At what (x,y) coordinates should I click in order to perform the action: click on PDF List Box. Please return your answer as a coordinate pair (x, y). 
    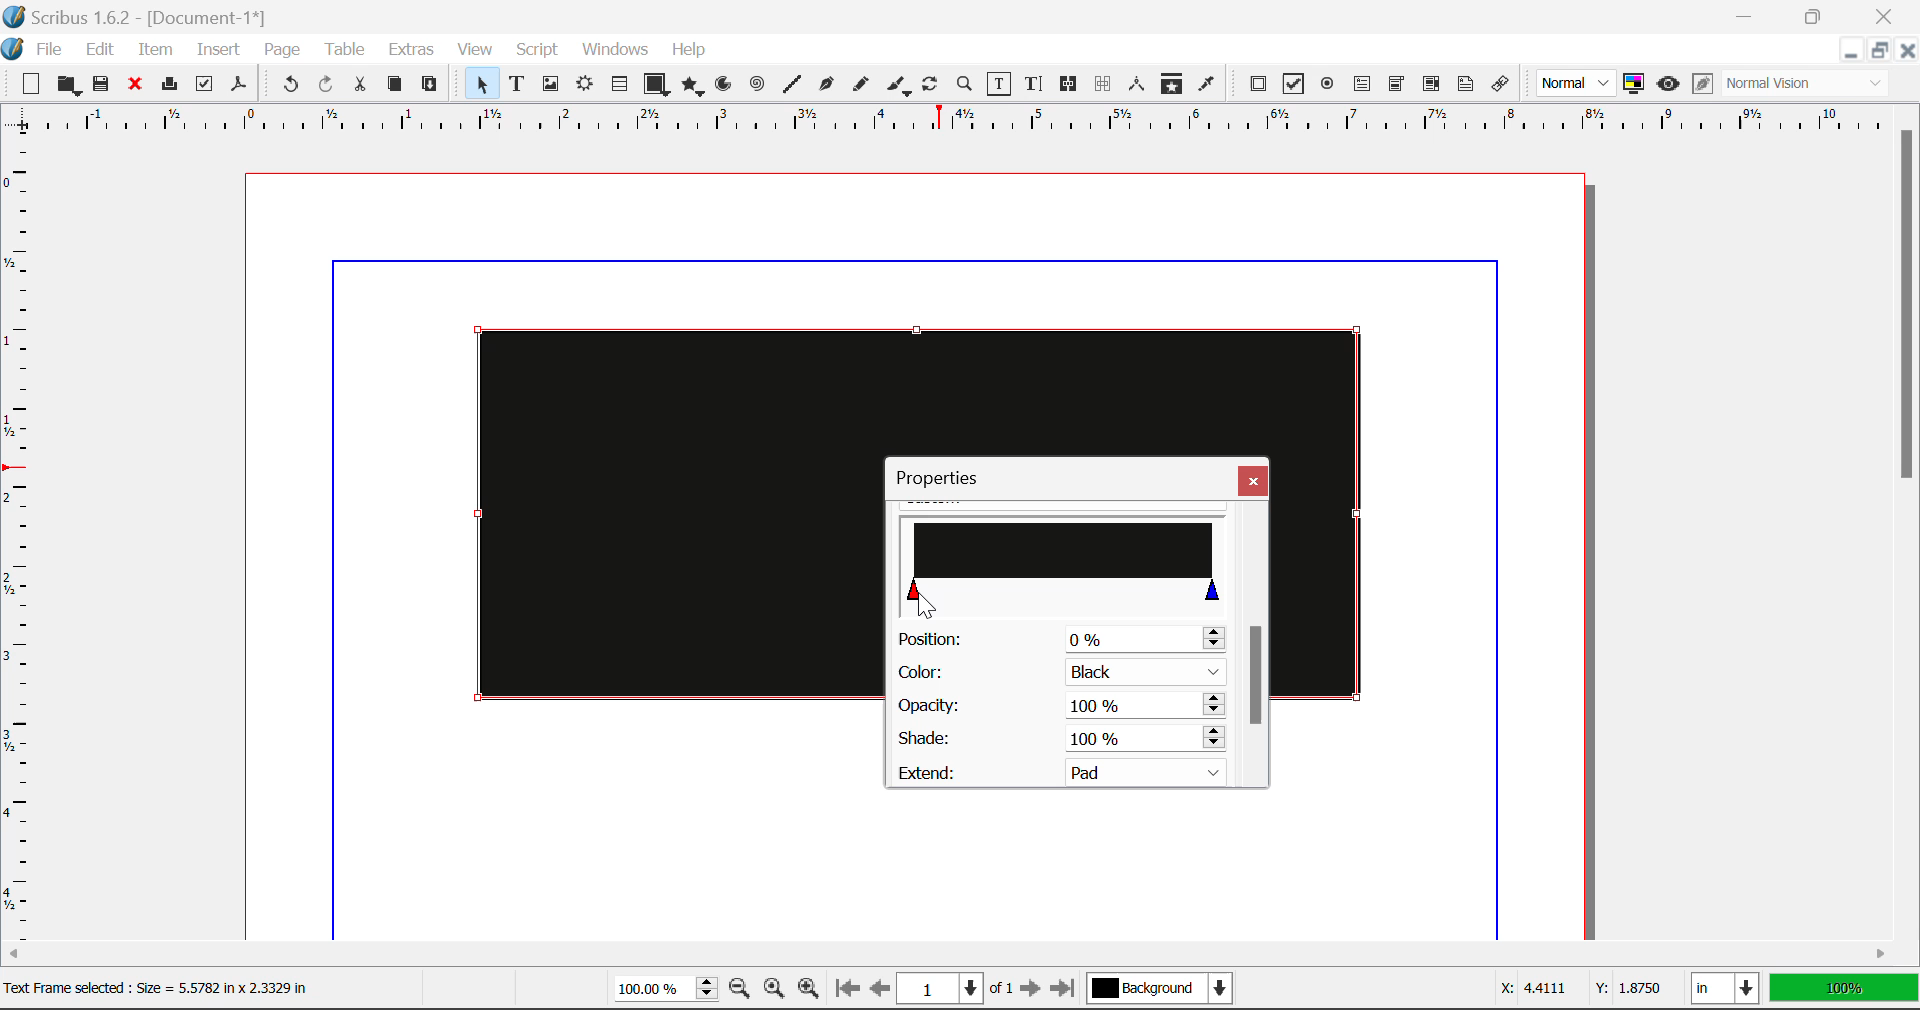
    Looking at the image, I should click on (1432, 84).